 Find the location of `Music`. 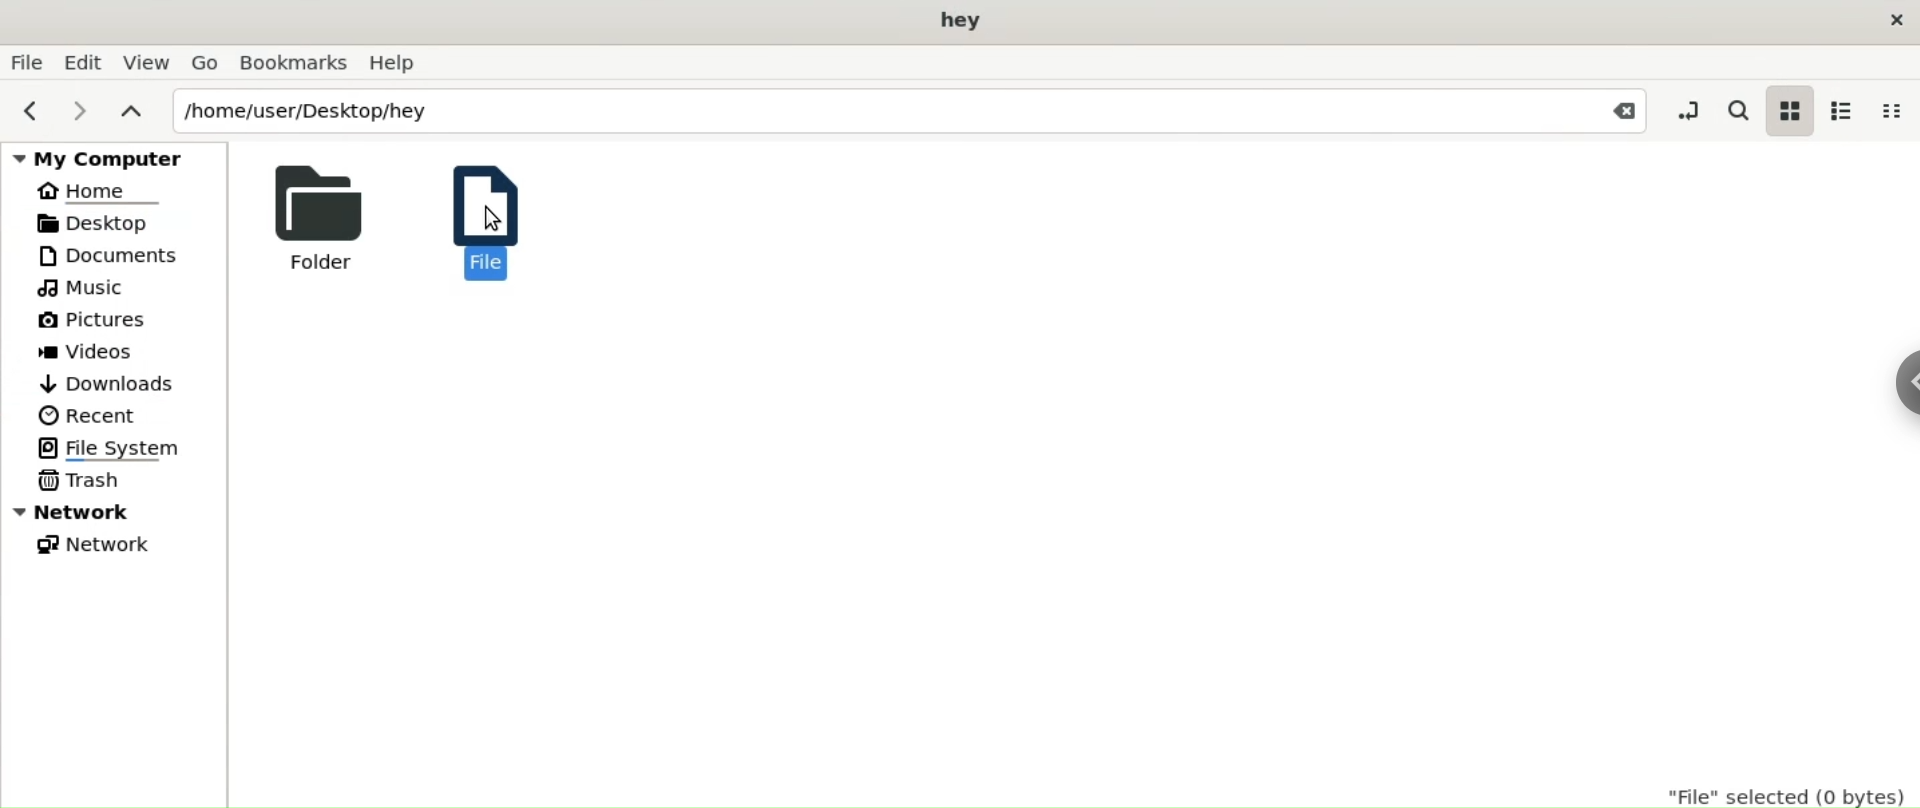

Music is located at coordinates (82, 288).